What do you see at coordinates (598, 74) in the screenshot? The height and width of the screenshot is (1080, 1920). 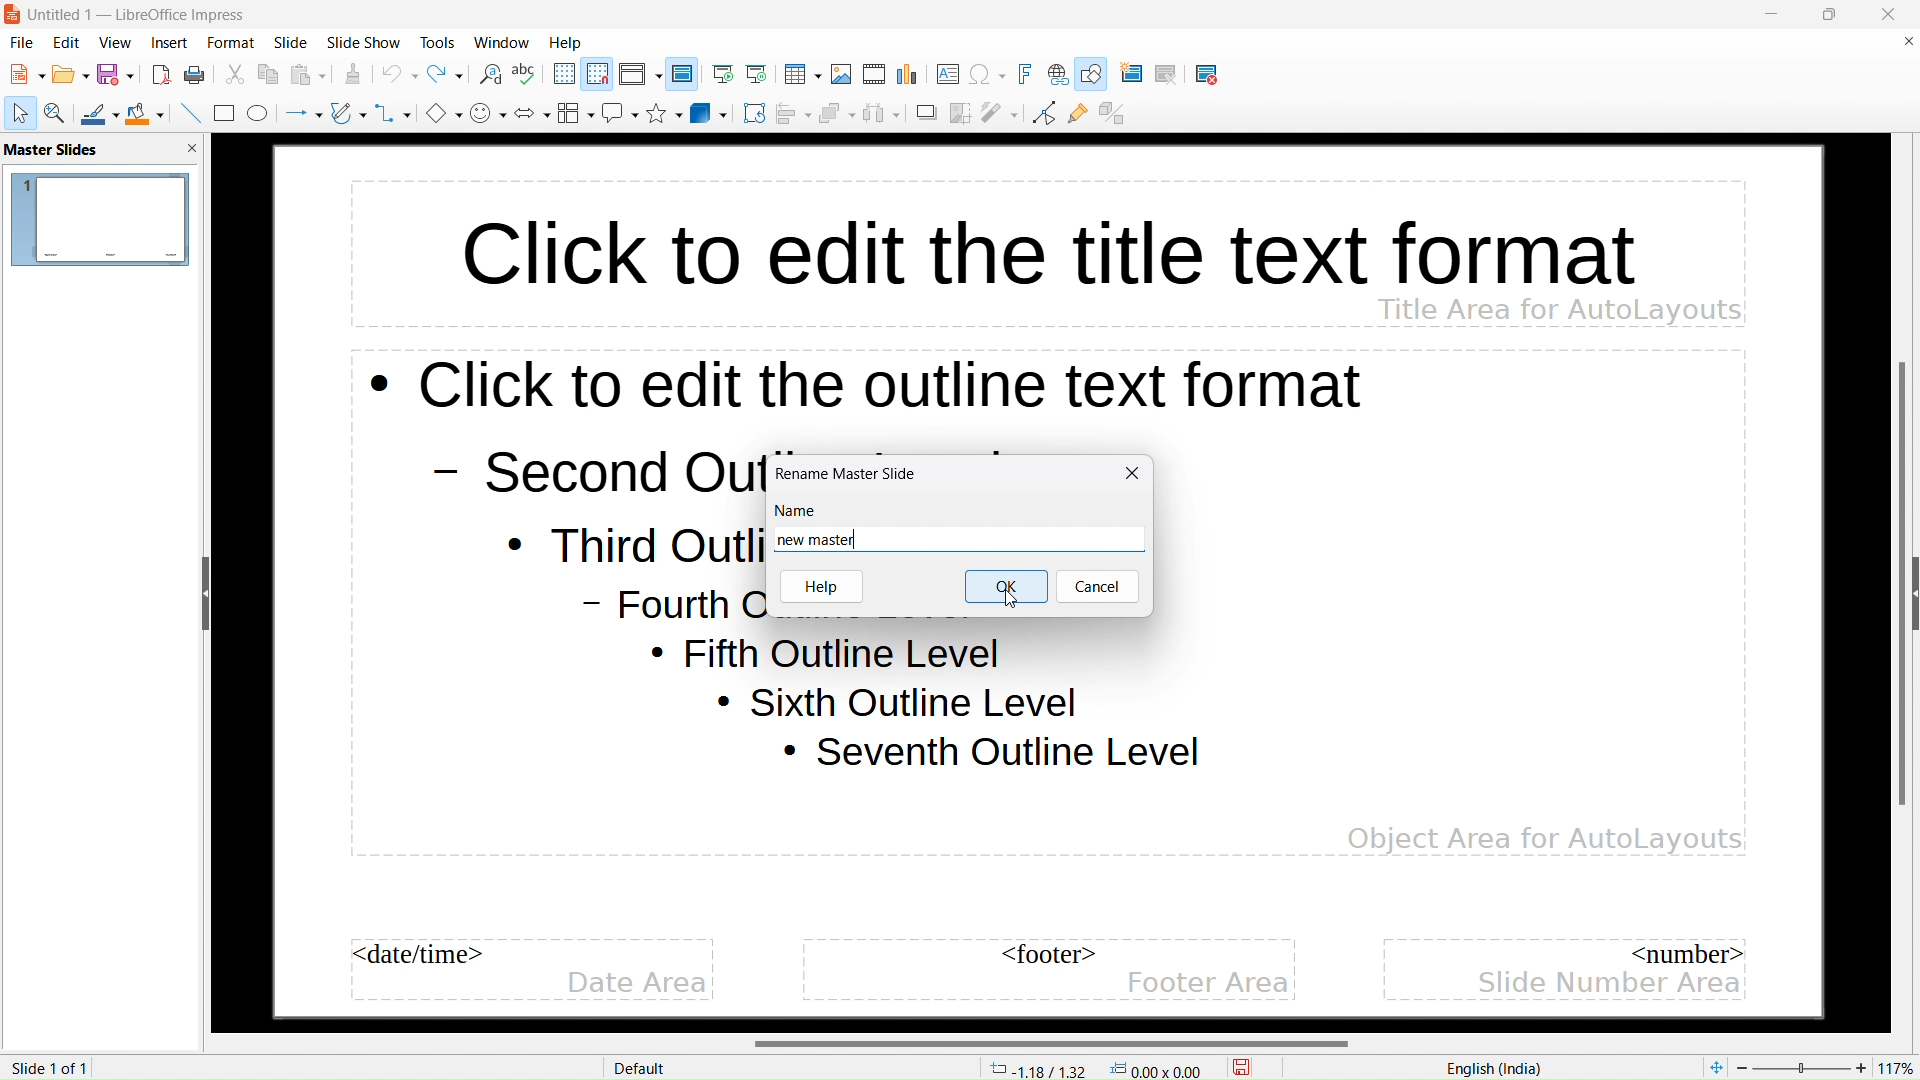 I see `snap to grid` at bounding box center [598, 74].